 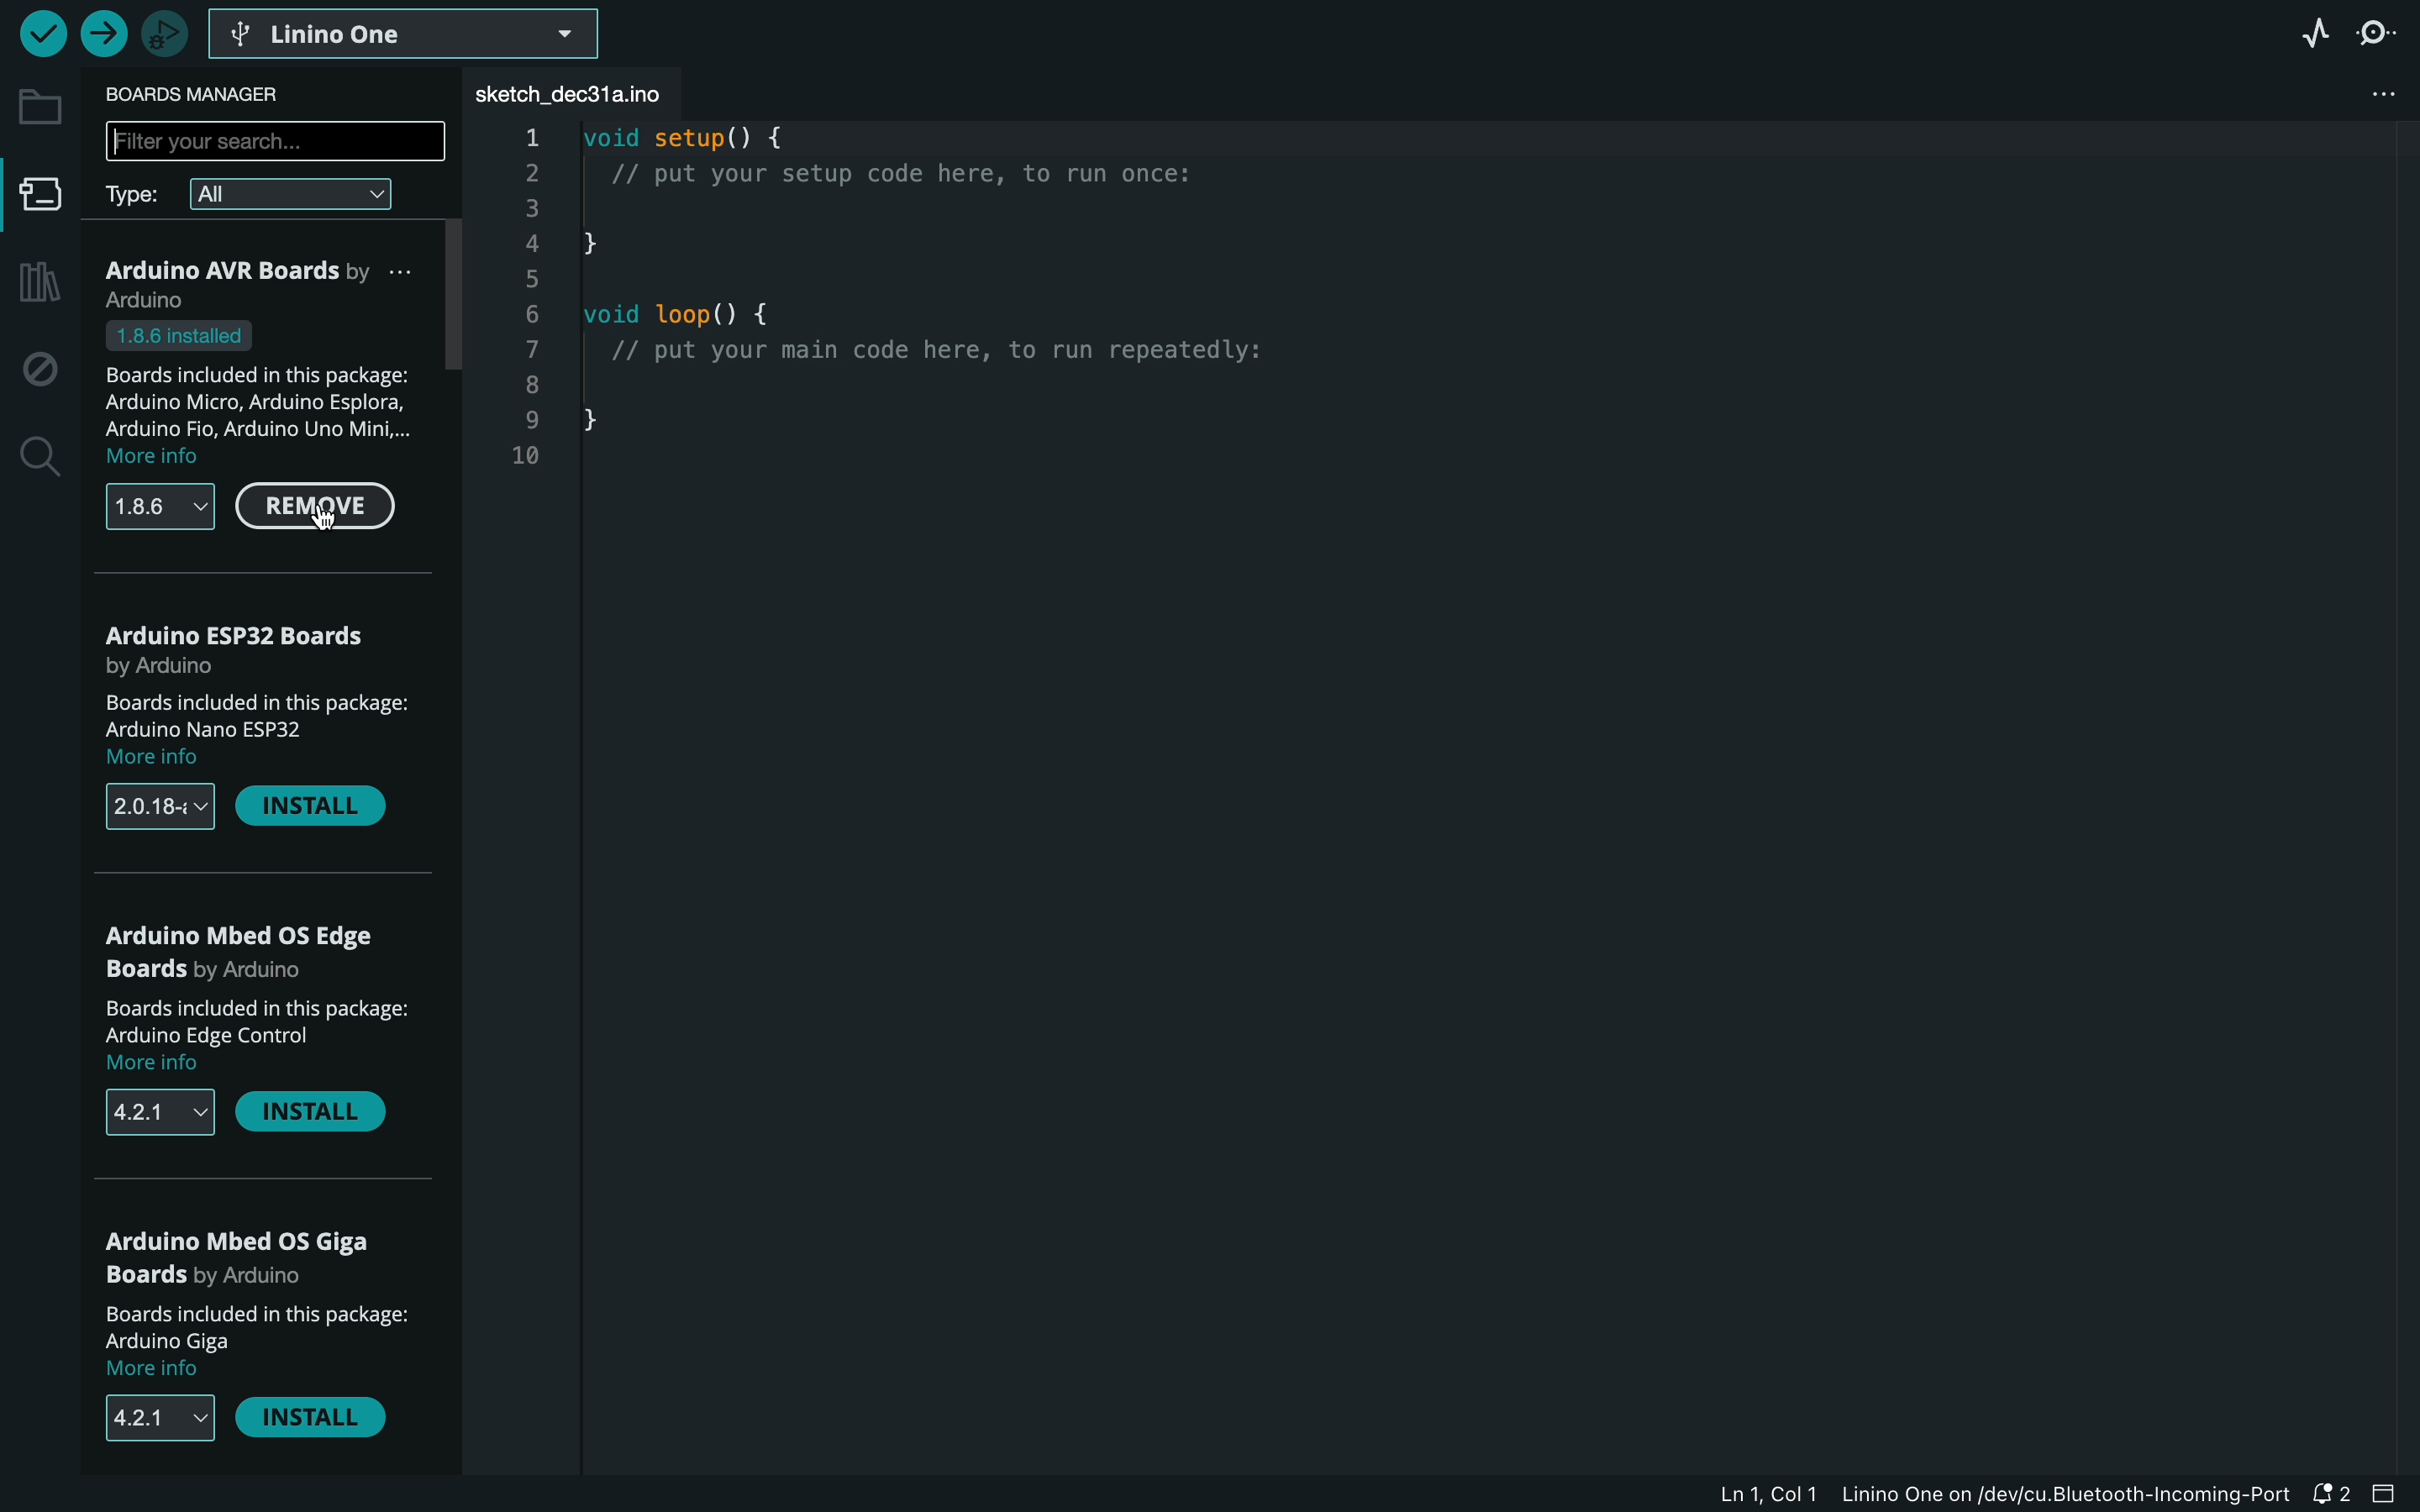 I want to click on versions, so click(x=156, y=1418).